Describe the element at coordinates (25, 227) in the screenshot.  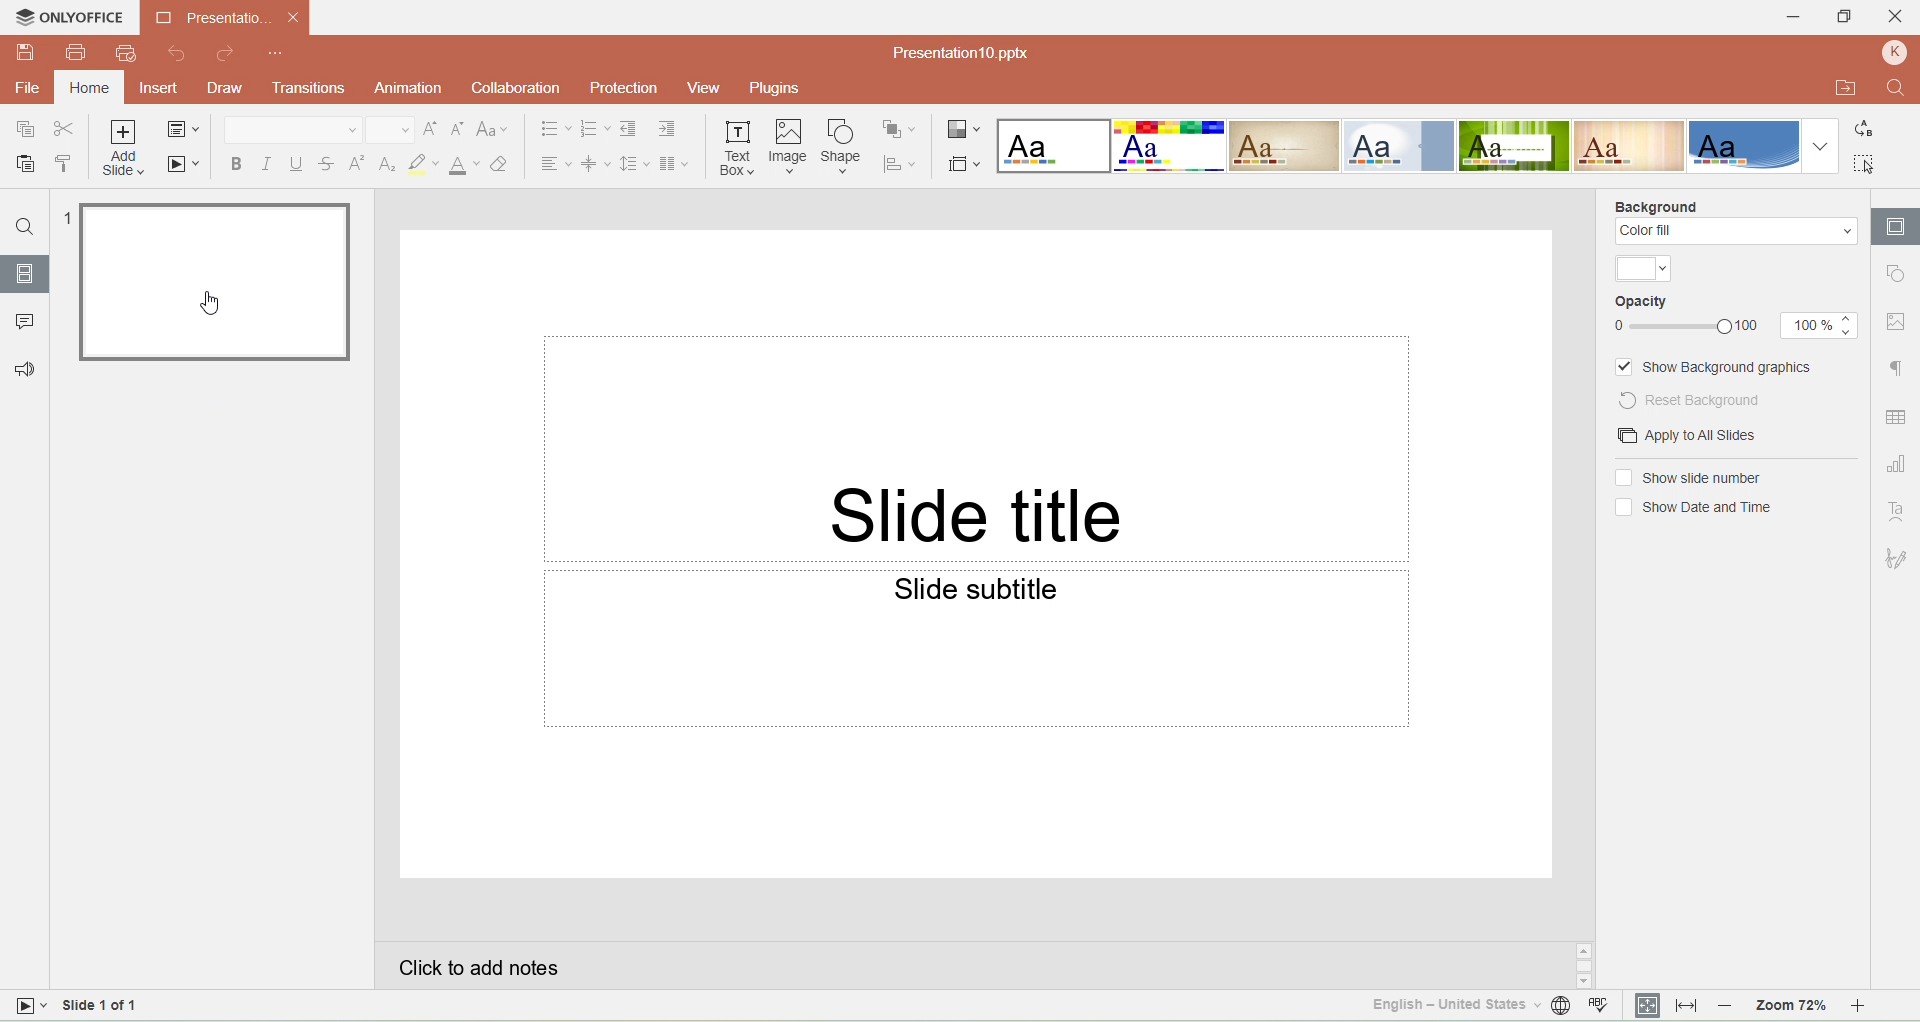
I see `Find` at that location.